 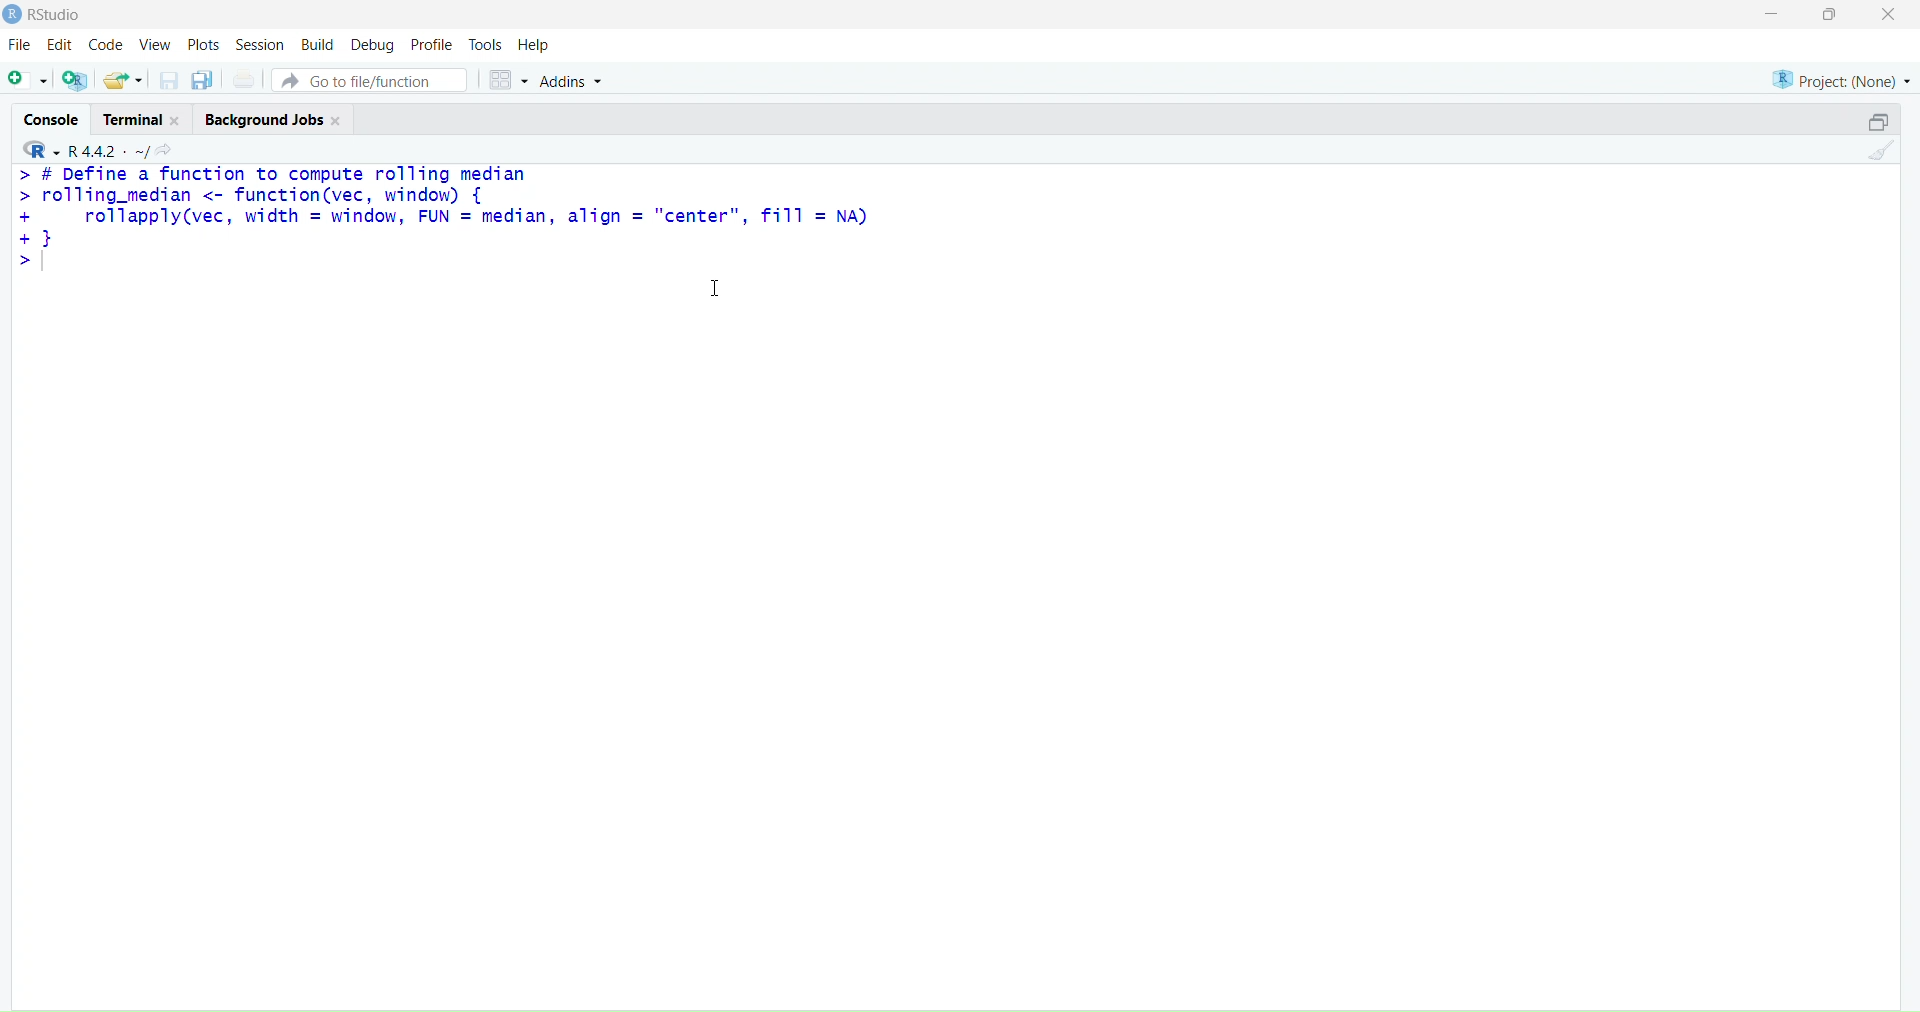 What do you see at coordinates (165, 149) in the screenshot?
I see `search icon` at bounding box center [165, 149].